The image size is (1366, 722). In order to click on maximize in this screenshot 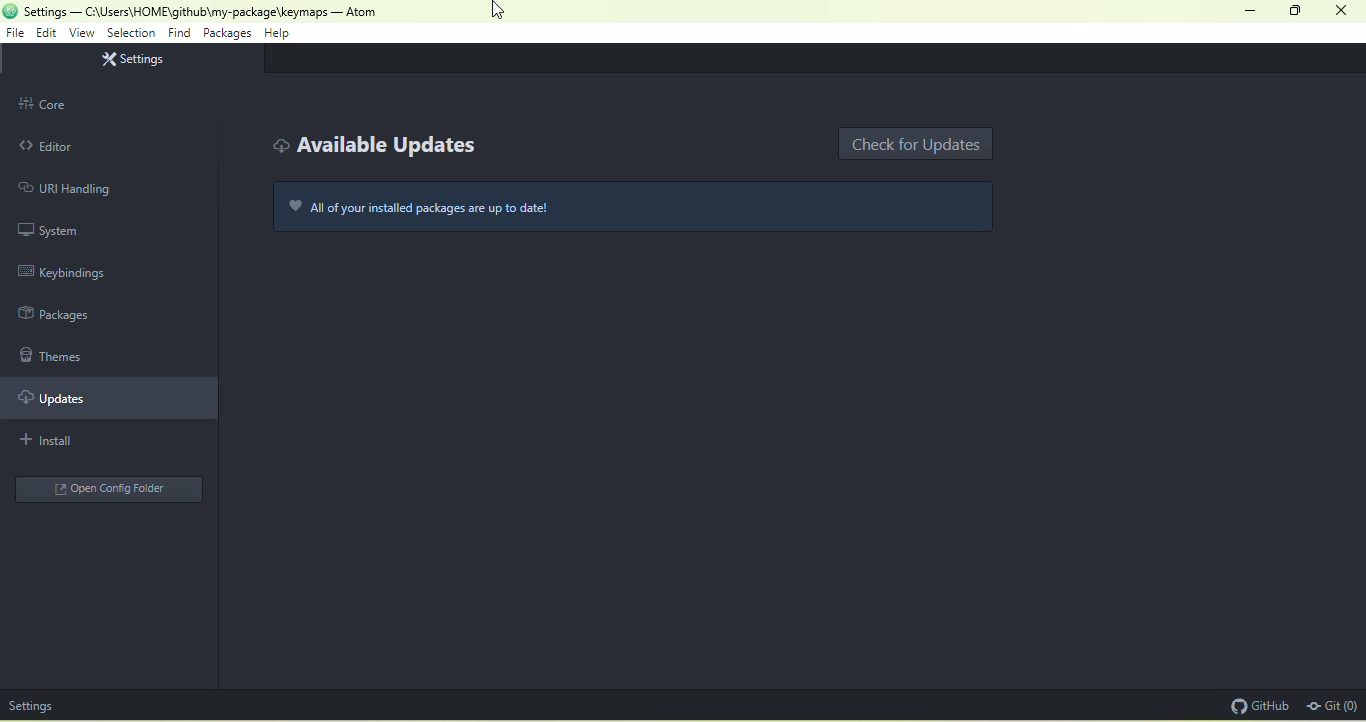, I will do `click(1295, 12)`.